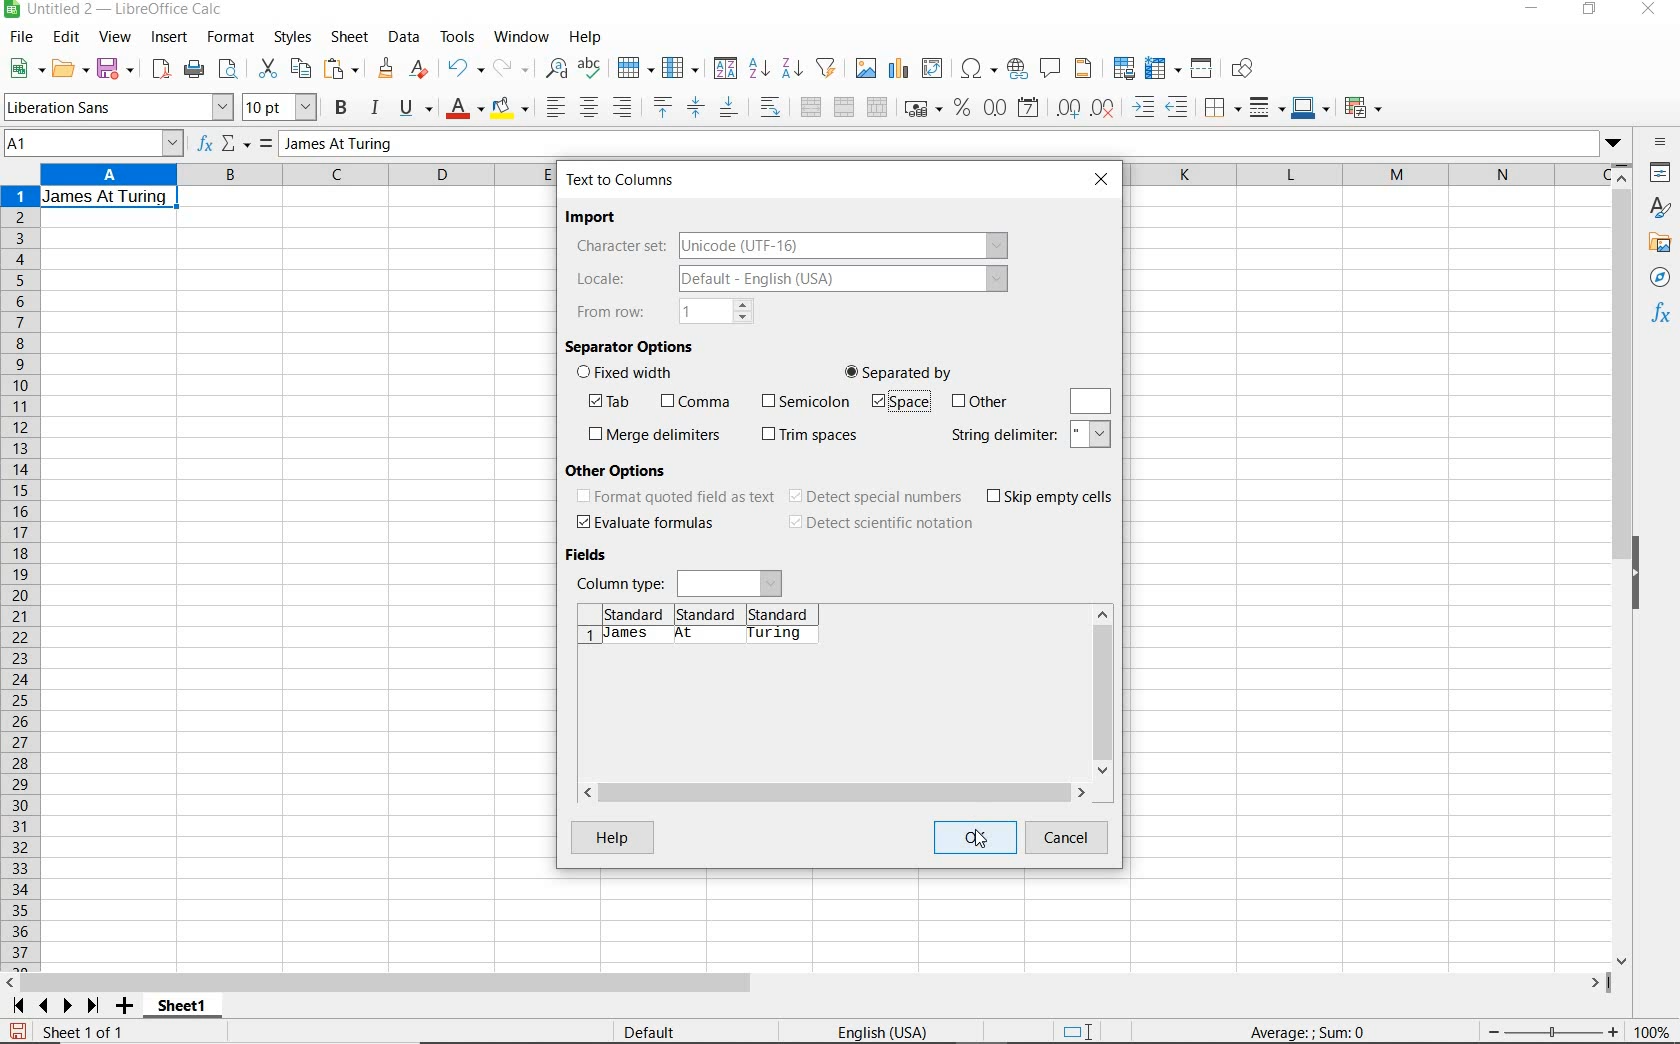 Image resolution: width=1680 pixels, height=1044 pixels. What do you see at coordinates (867, 69) in the screenshot?
I see `insert image` at bounding box center [867, 69].